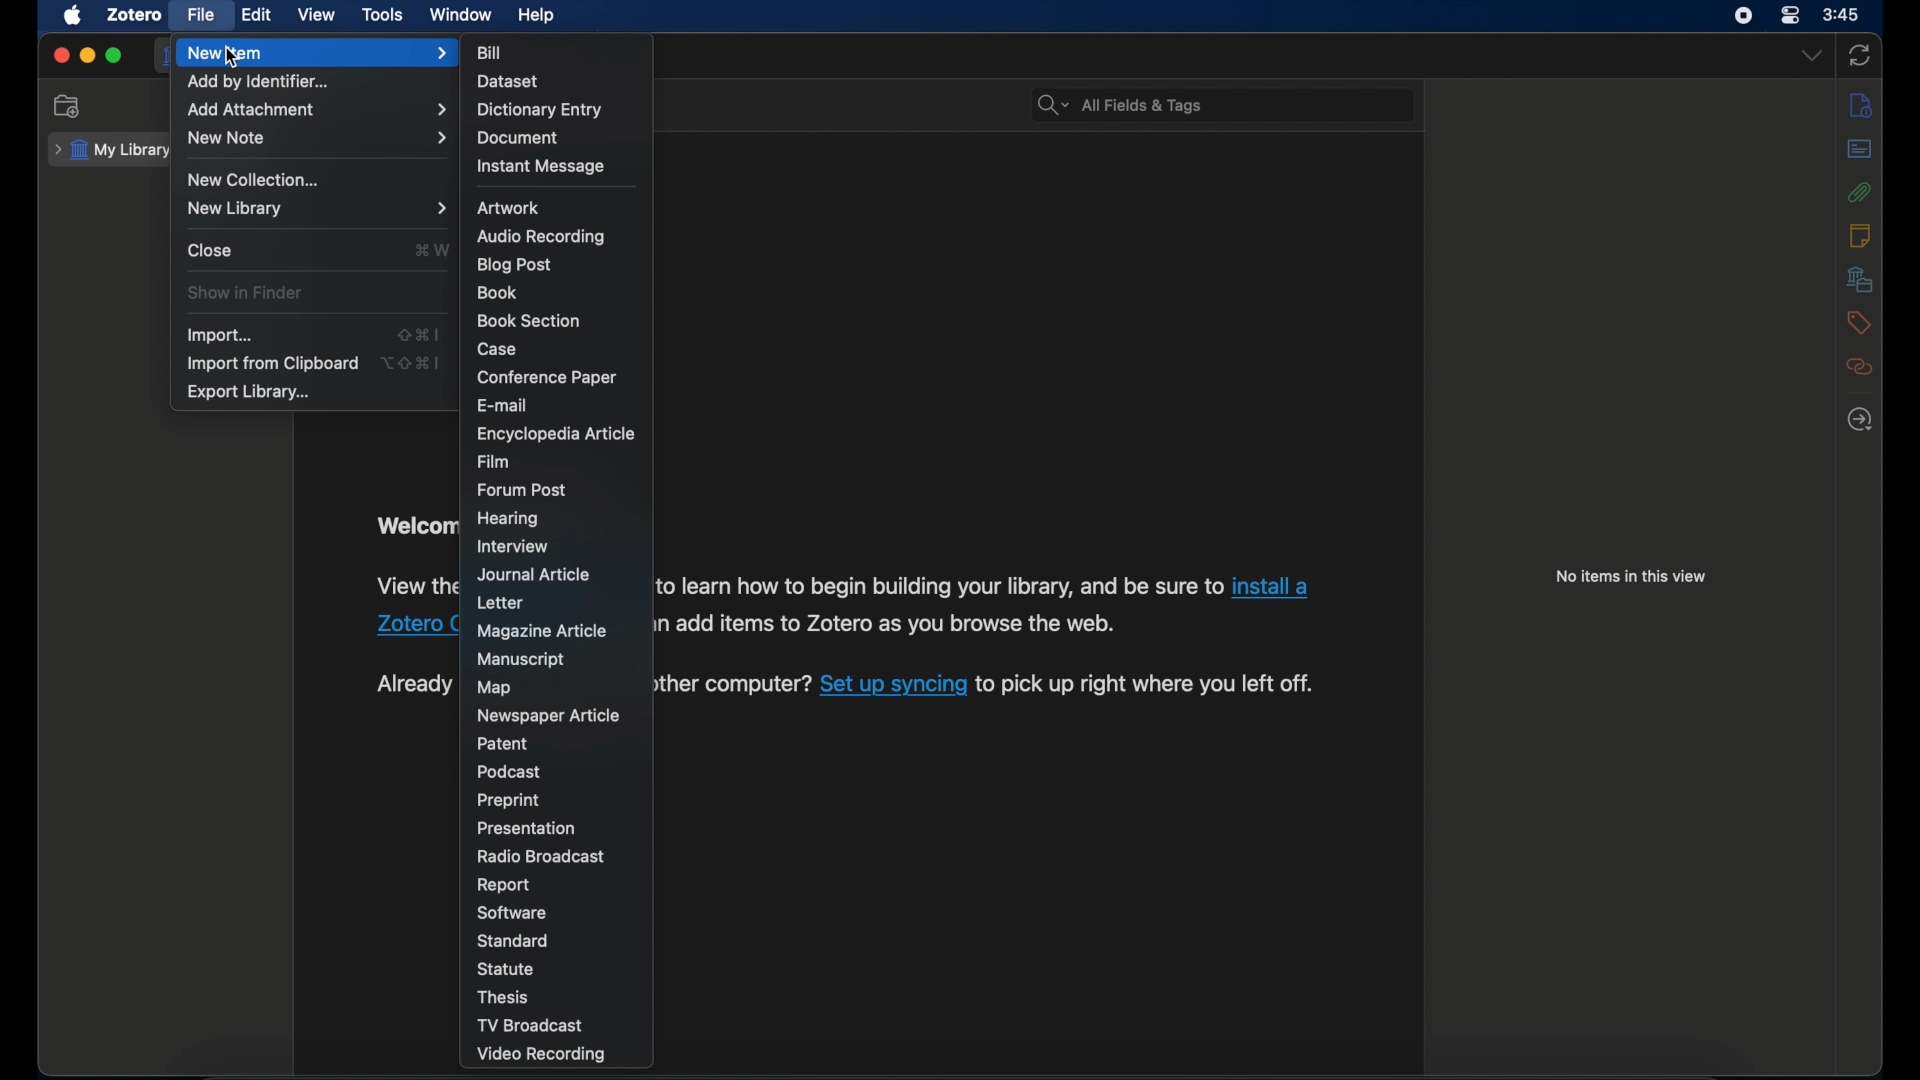  I want to click on maximize, so click(116, 56).